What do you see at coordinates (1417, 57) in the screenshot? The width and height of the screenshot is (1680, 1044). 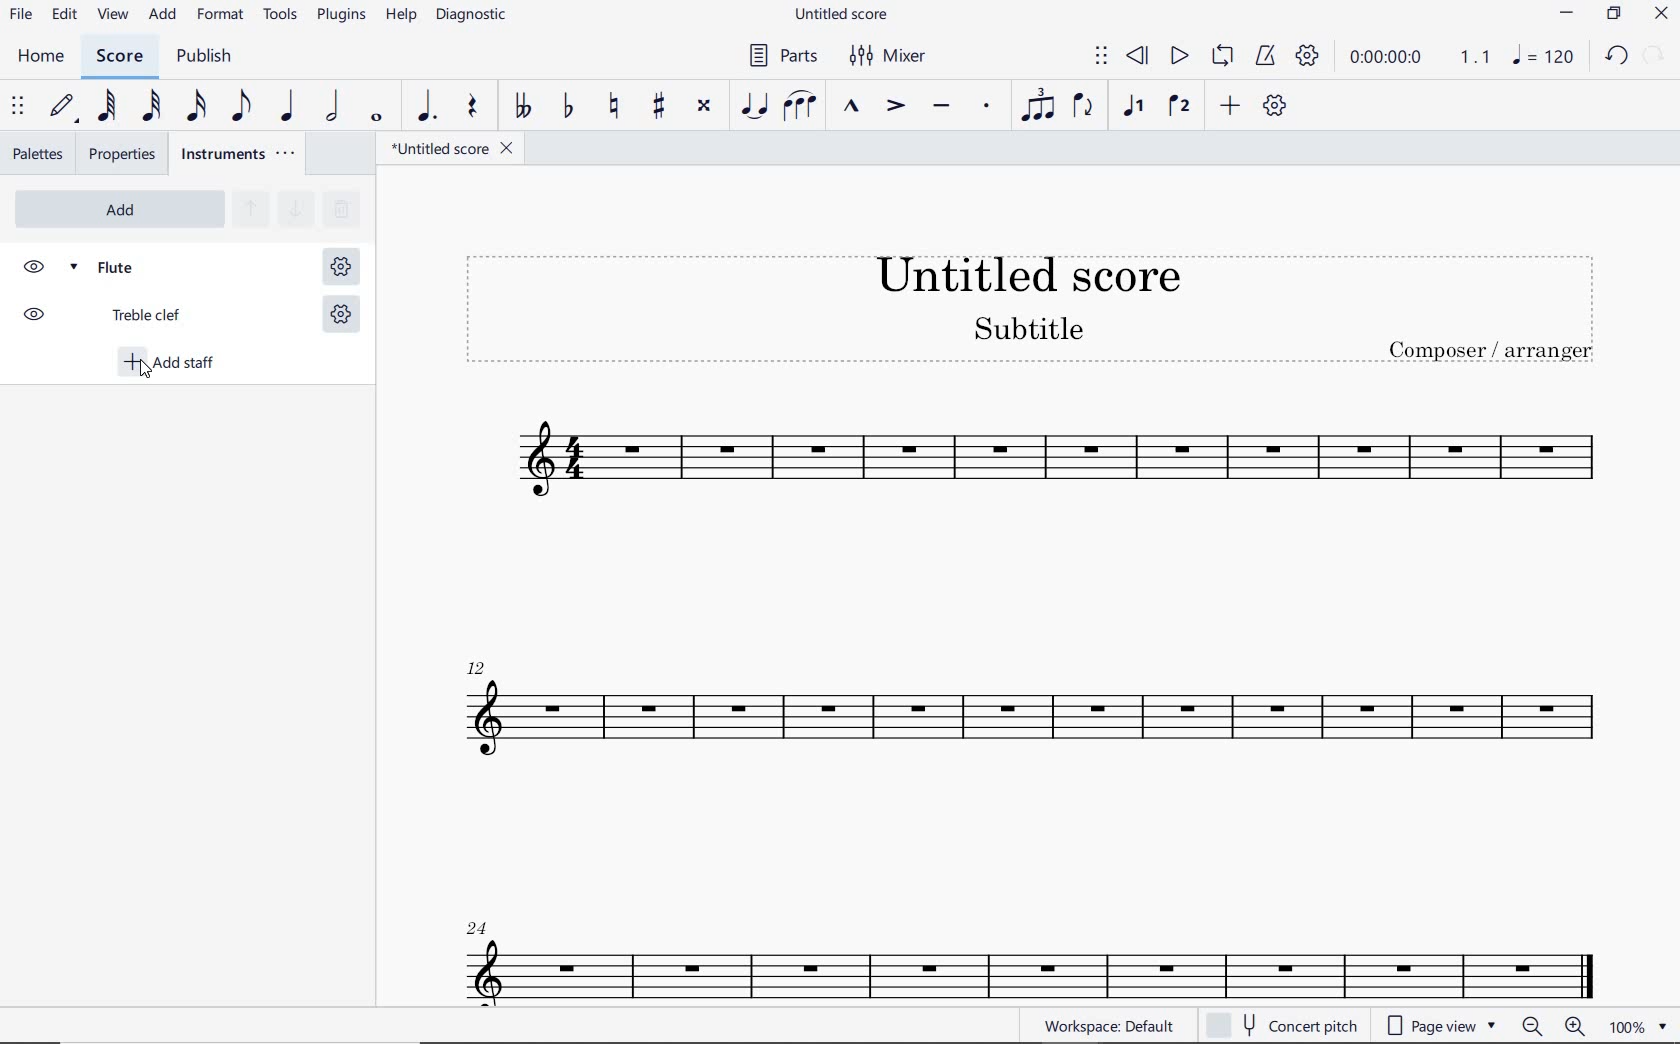 I see `PLAY TIME` at bounding box center [1417, 57].